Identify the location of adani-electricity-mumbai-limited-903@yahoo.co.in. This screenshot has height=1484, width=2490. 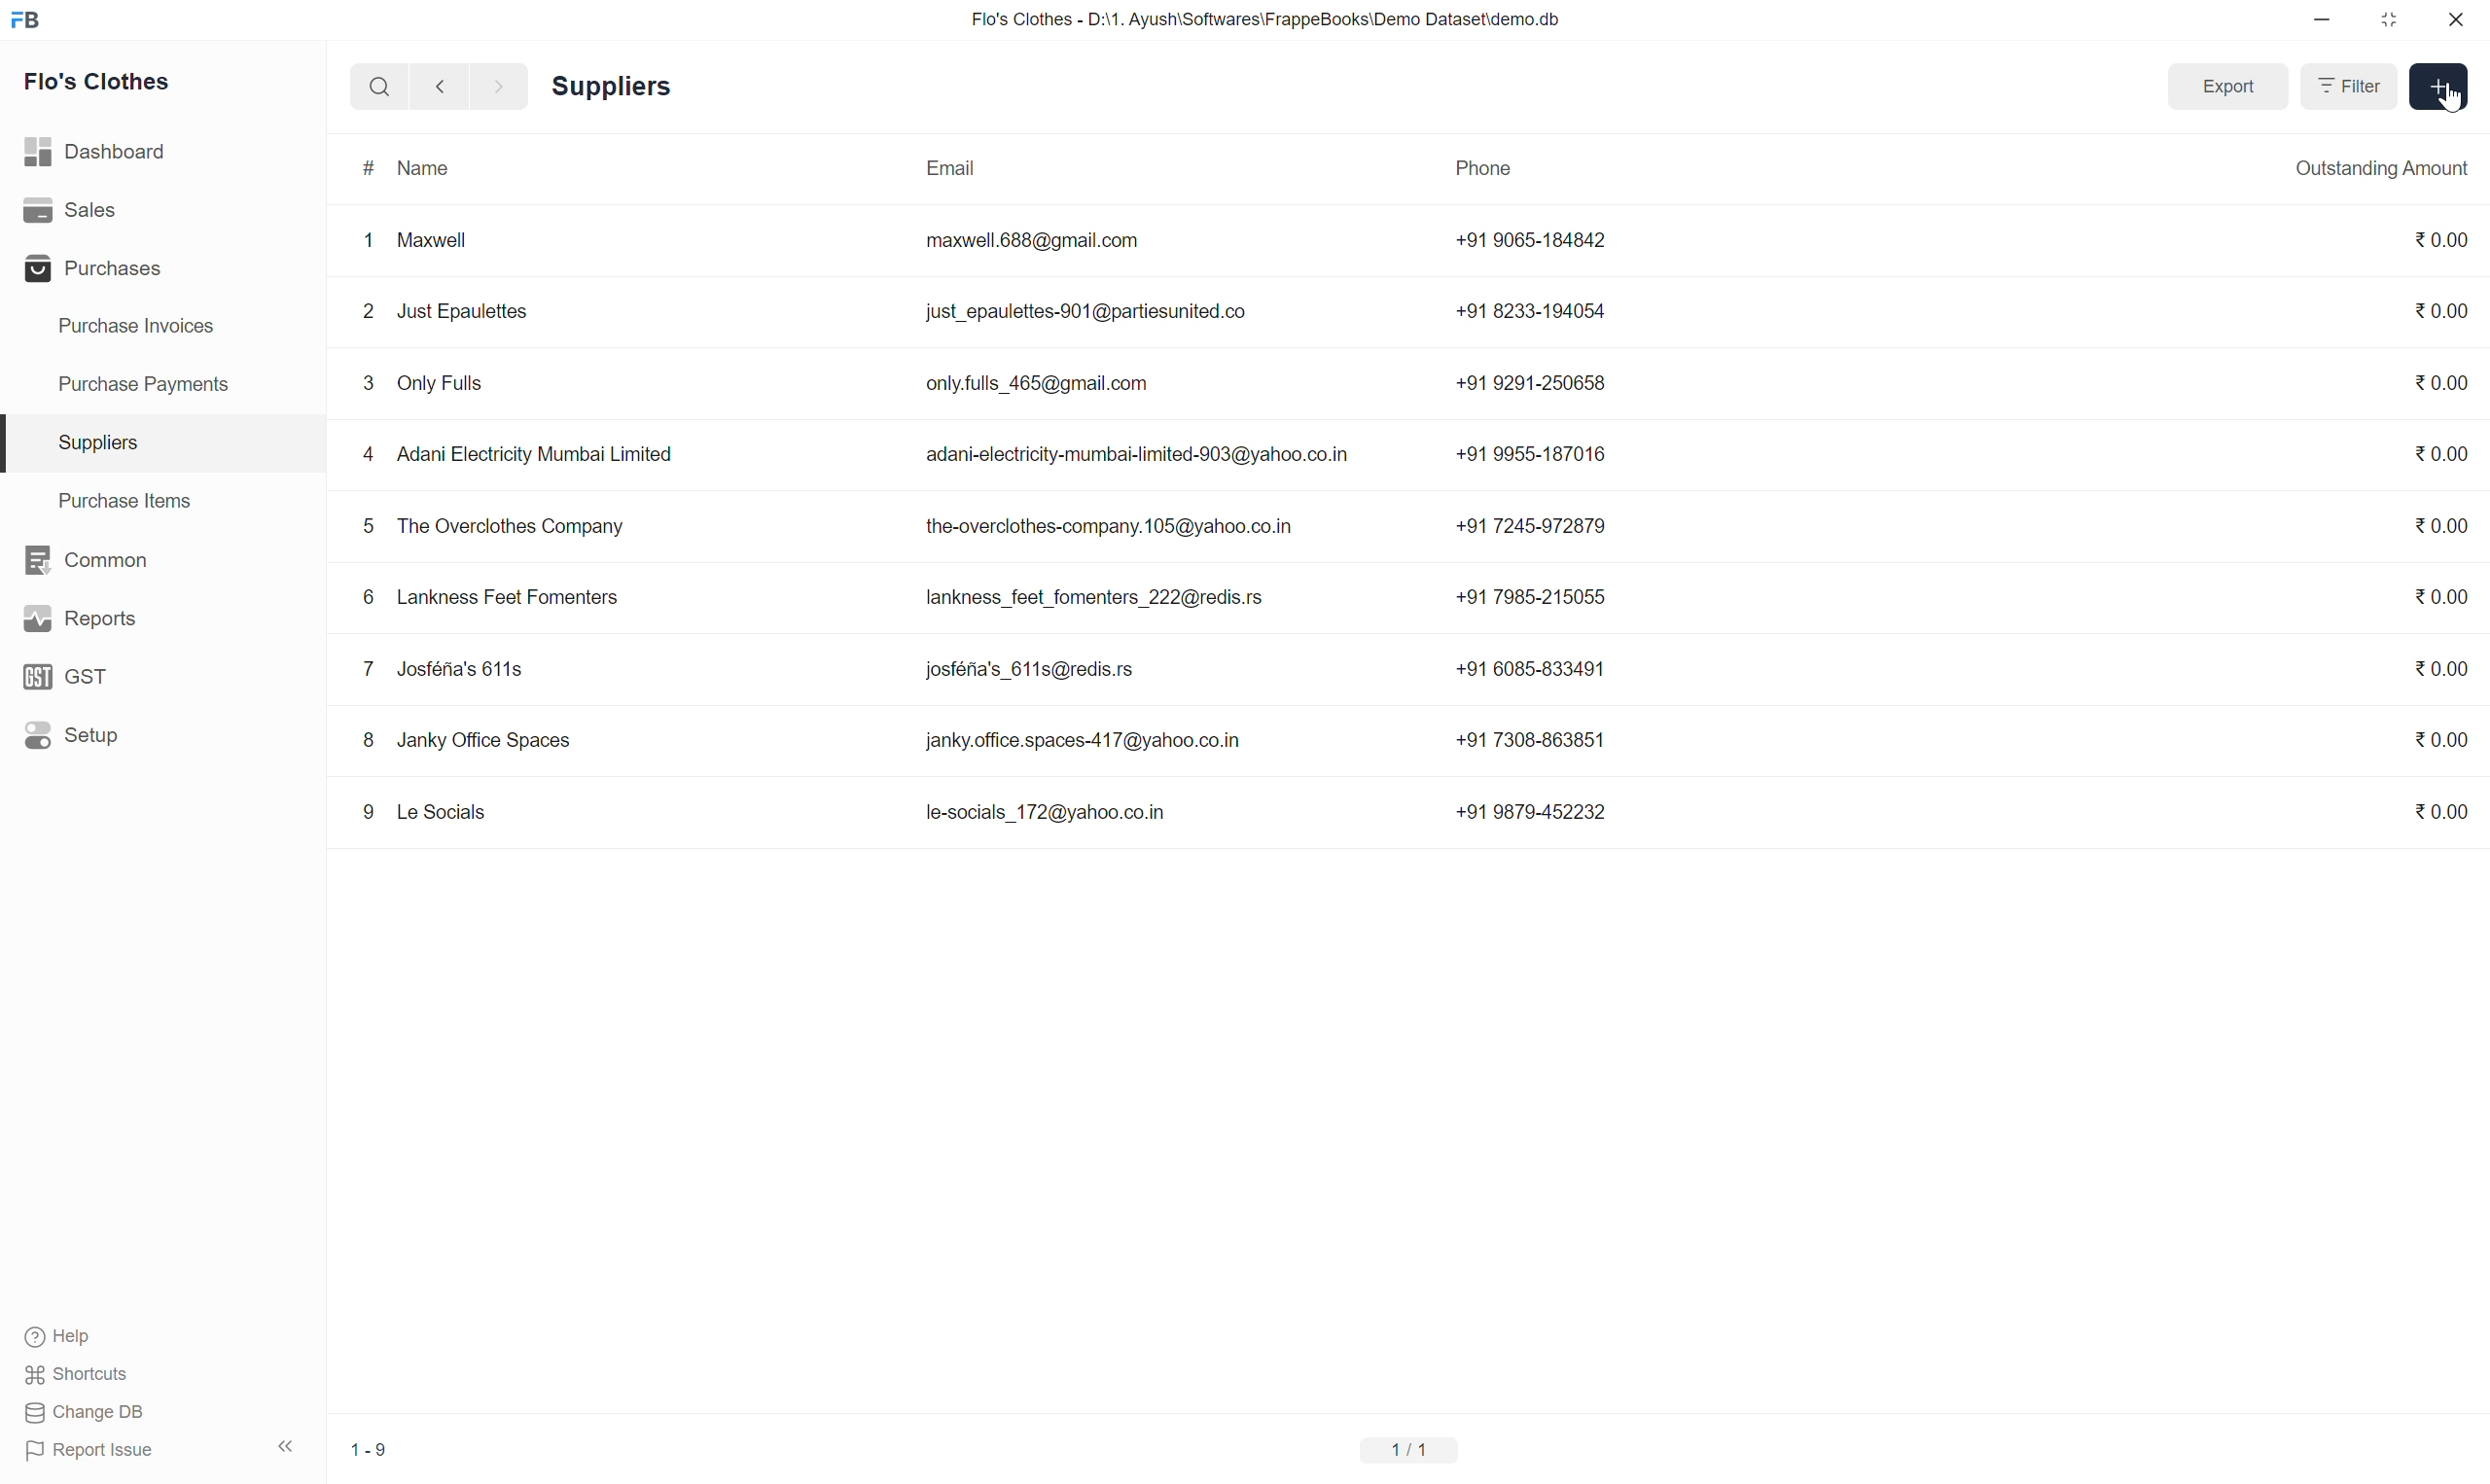
(1138, 454).